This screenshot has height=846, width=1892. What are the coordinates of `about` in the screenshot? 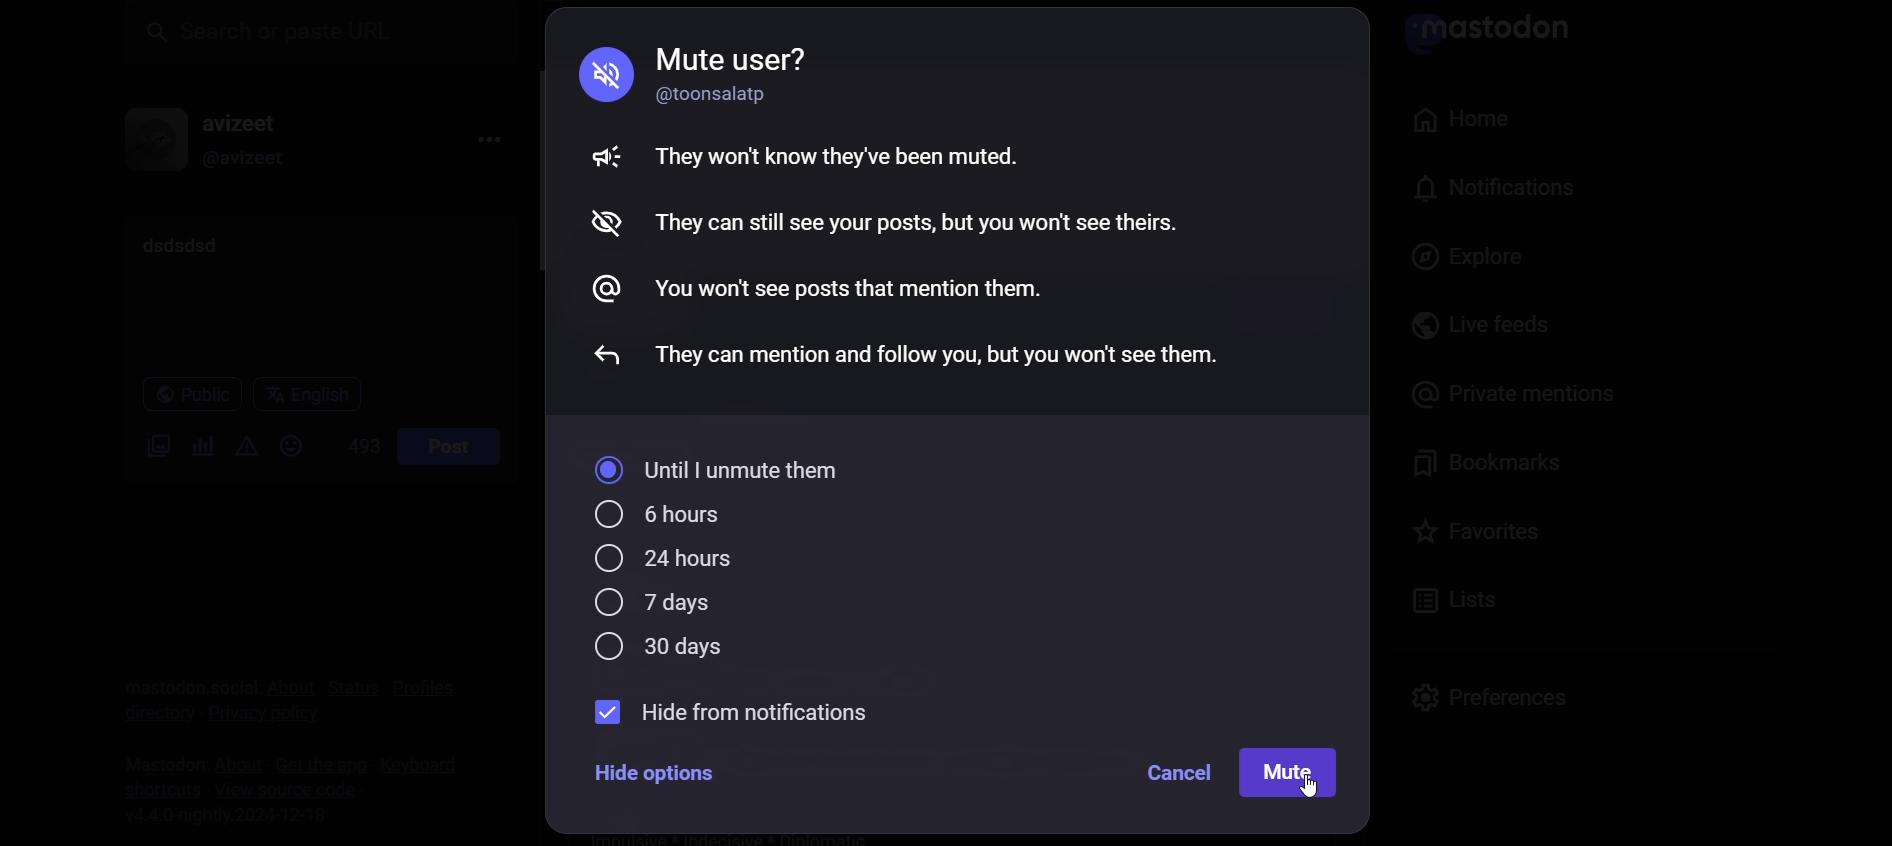 It's located at (285, 679).